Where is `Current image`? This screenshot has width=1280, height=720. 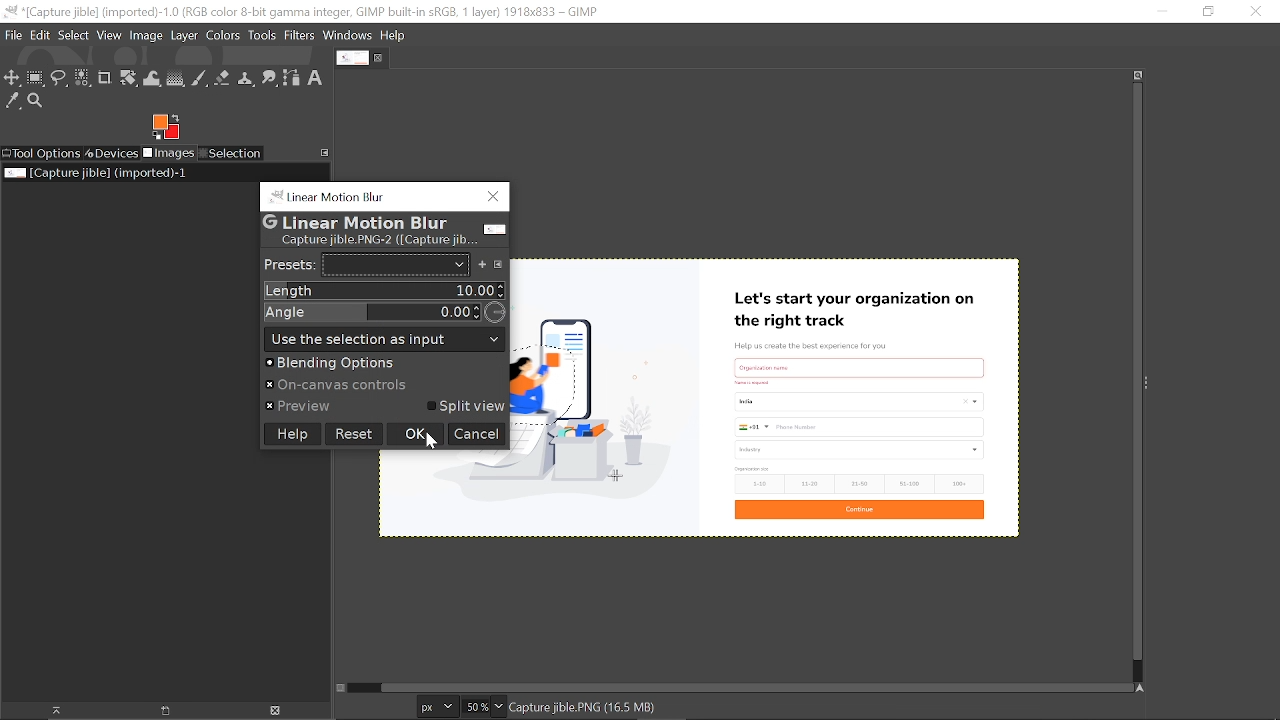
Current image is located at coordinates (98, 173).